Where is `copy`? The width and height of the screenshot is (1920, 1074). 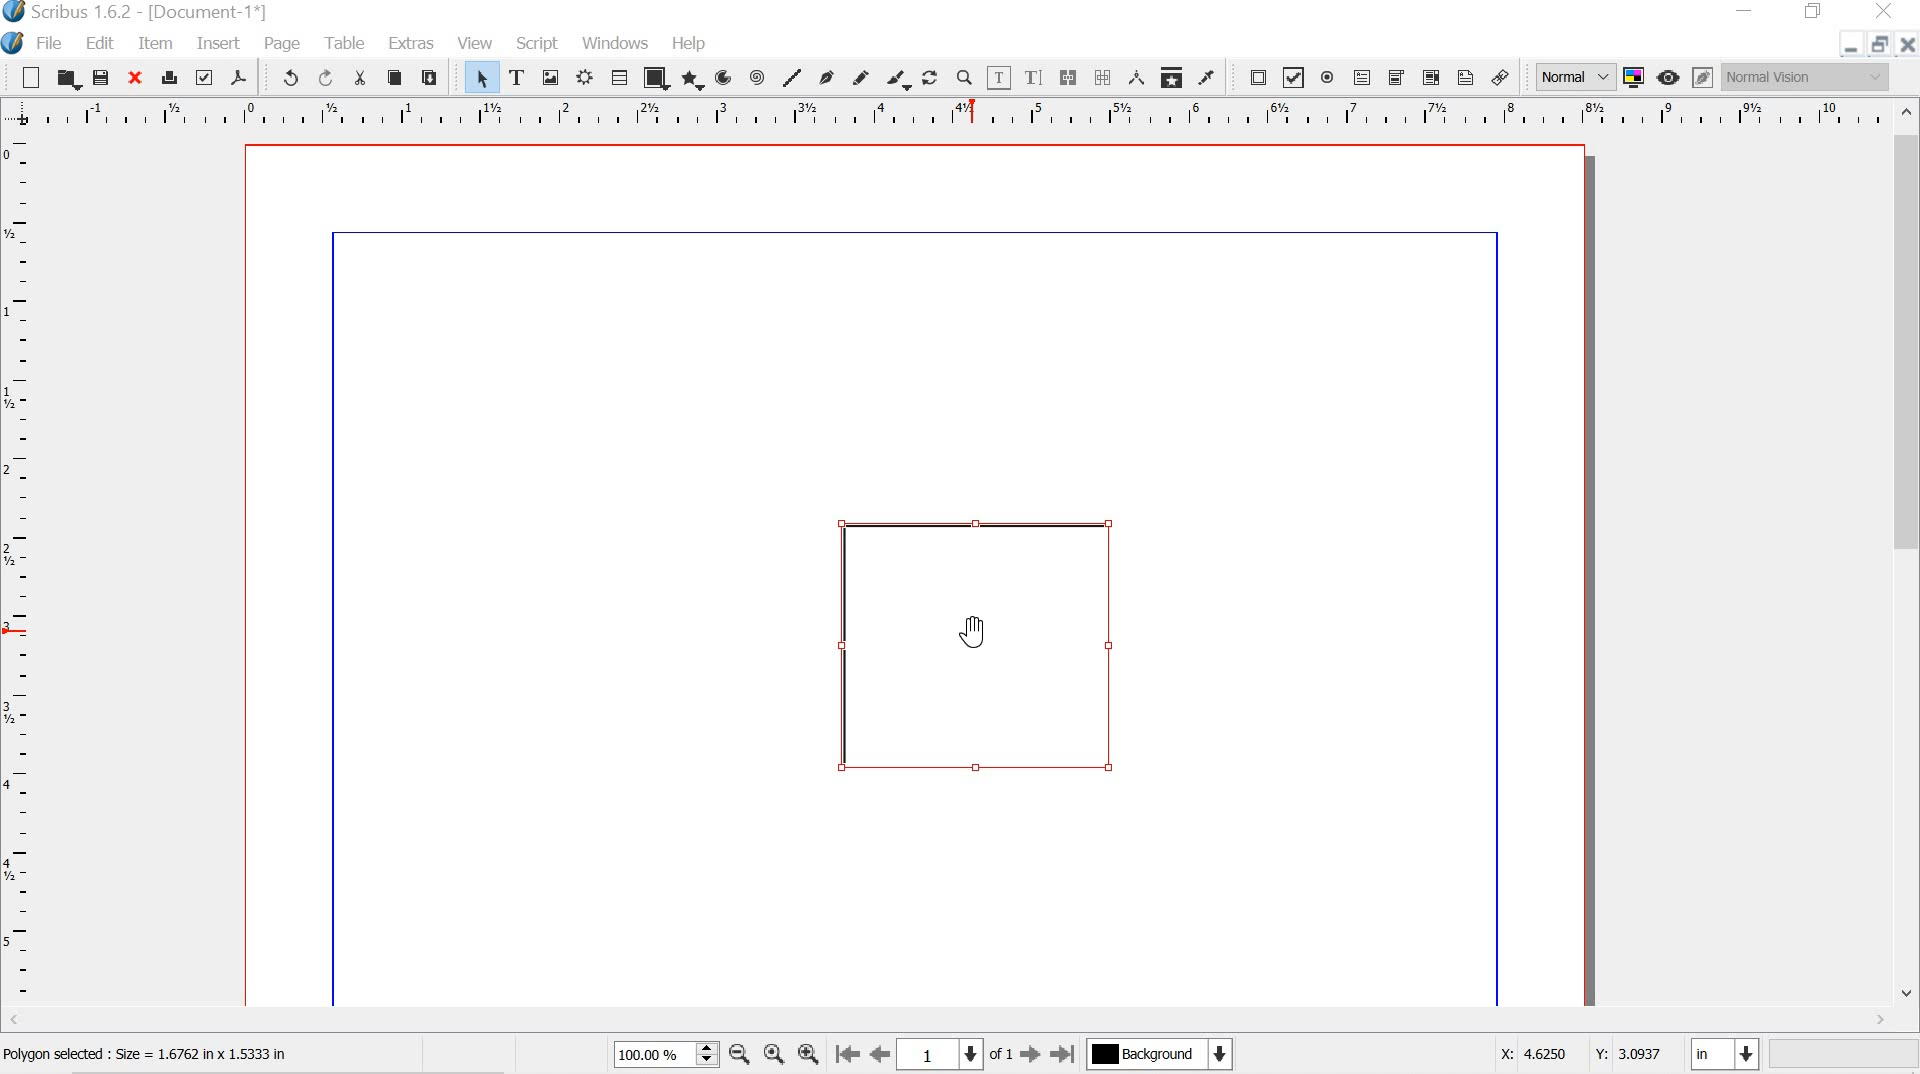 copy is located at coordinates (395, 78).